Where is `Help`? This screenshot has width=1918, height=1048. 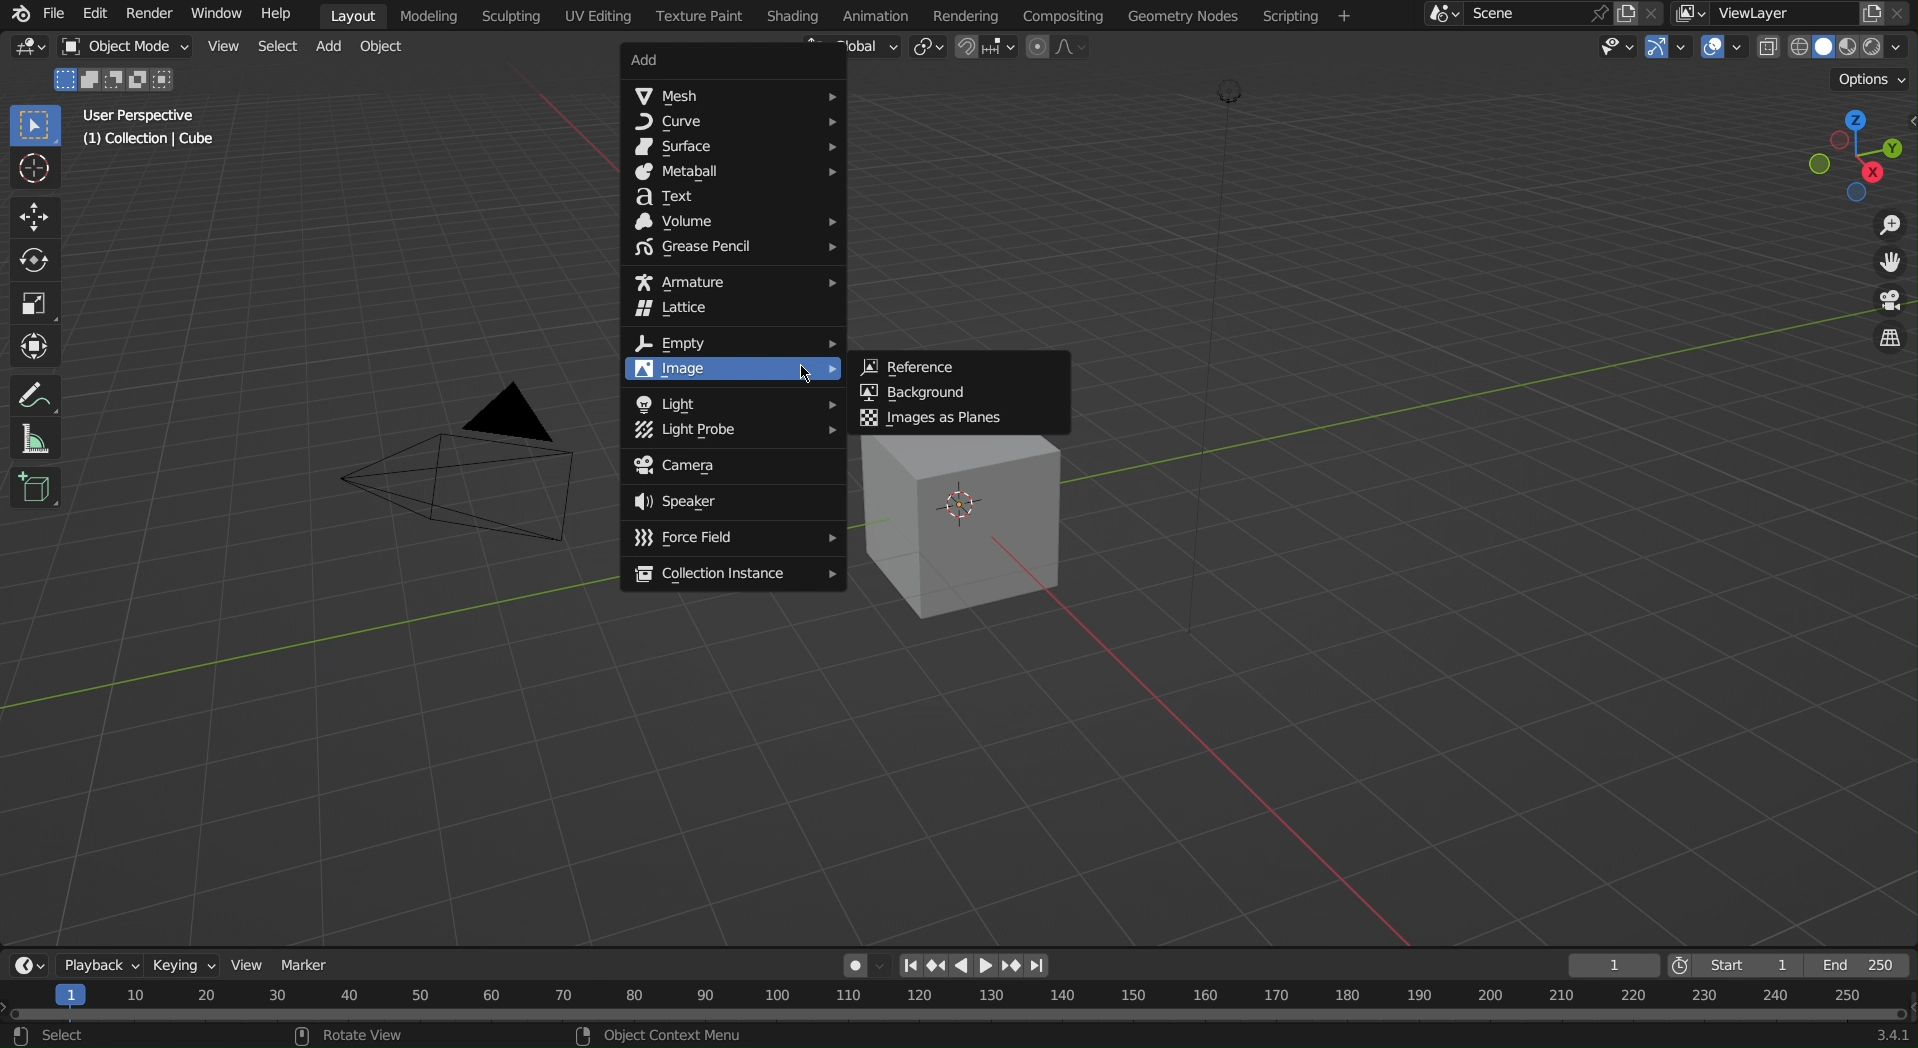 Help is located at coordinates (276, 13).